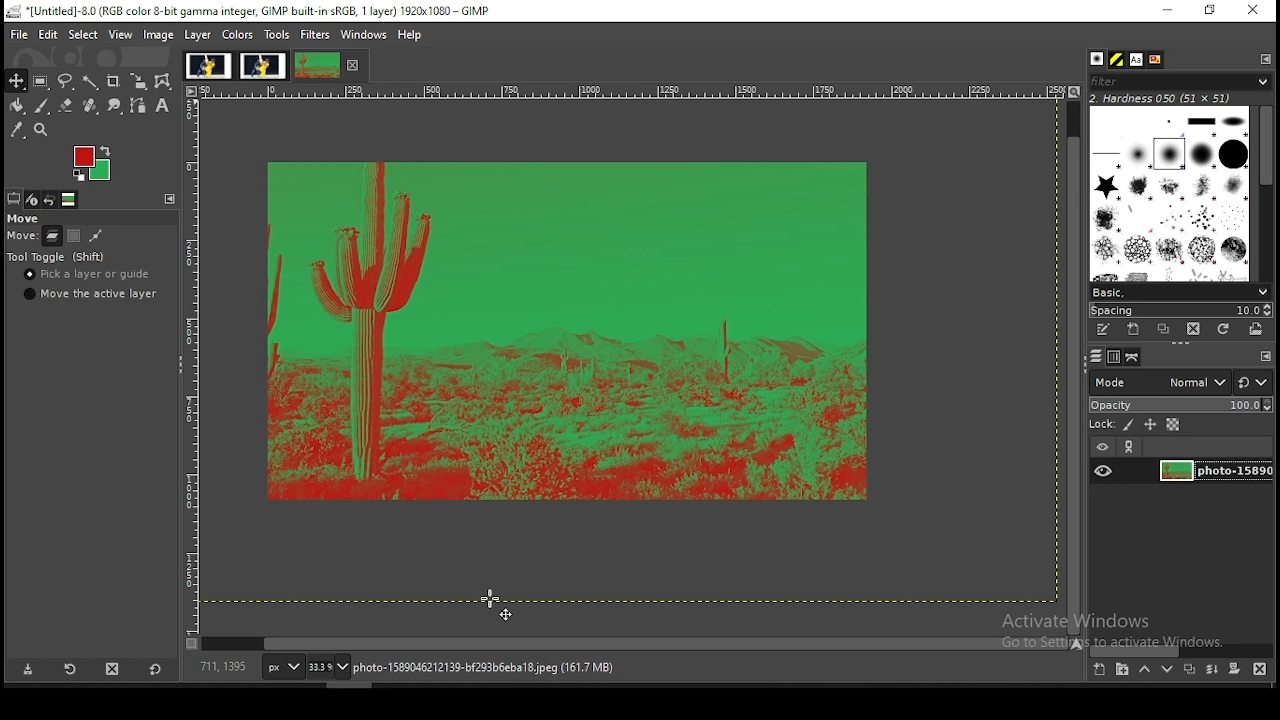  What do you see at coordinates (412, 36) in the screenshot?
I see `help` at bounding box center [412, 36].